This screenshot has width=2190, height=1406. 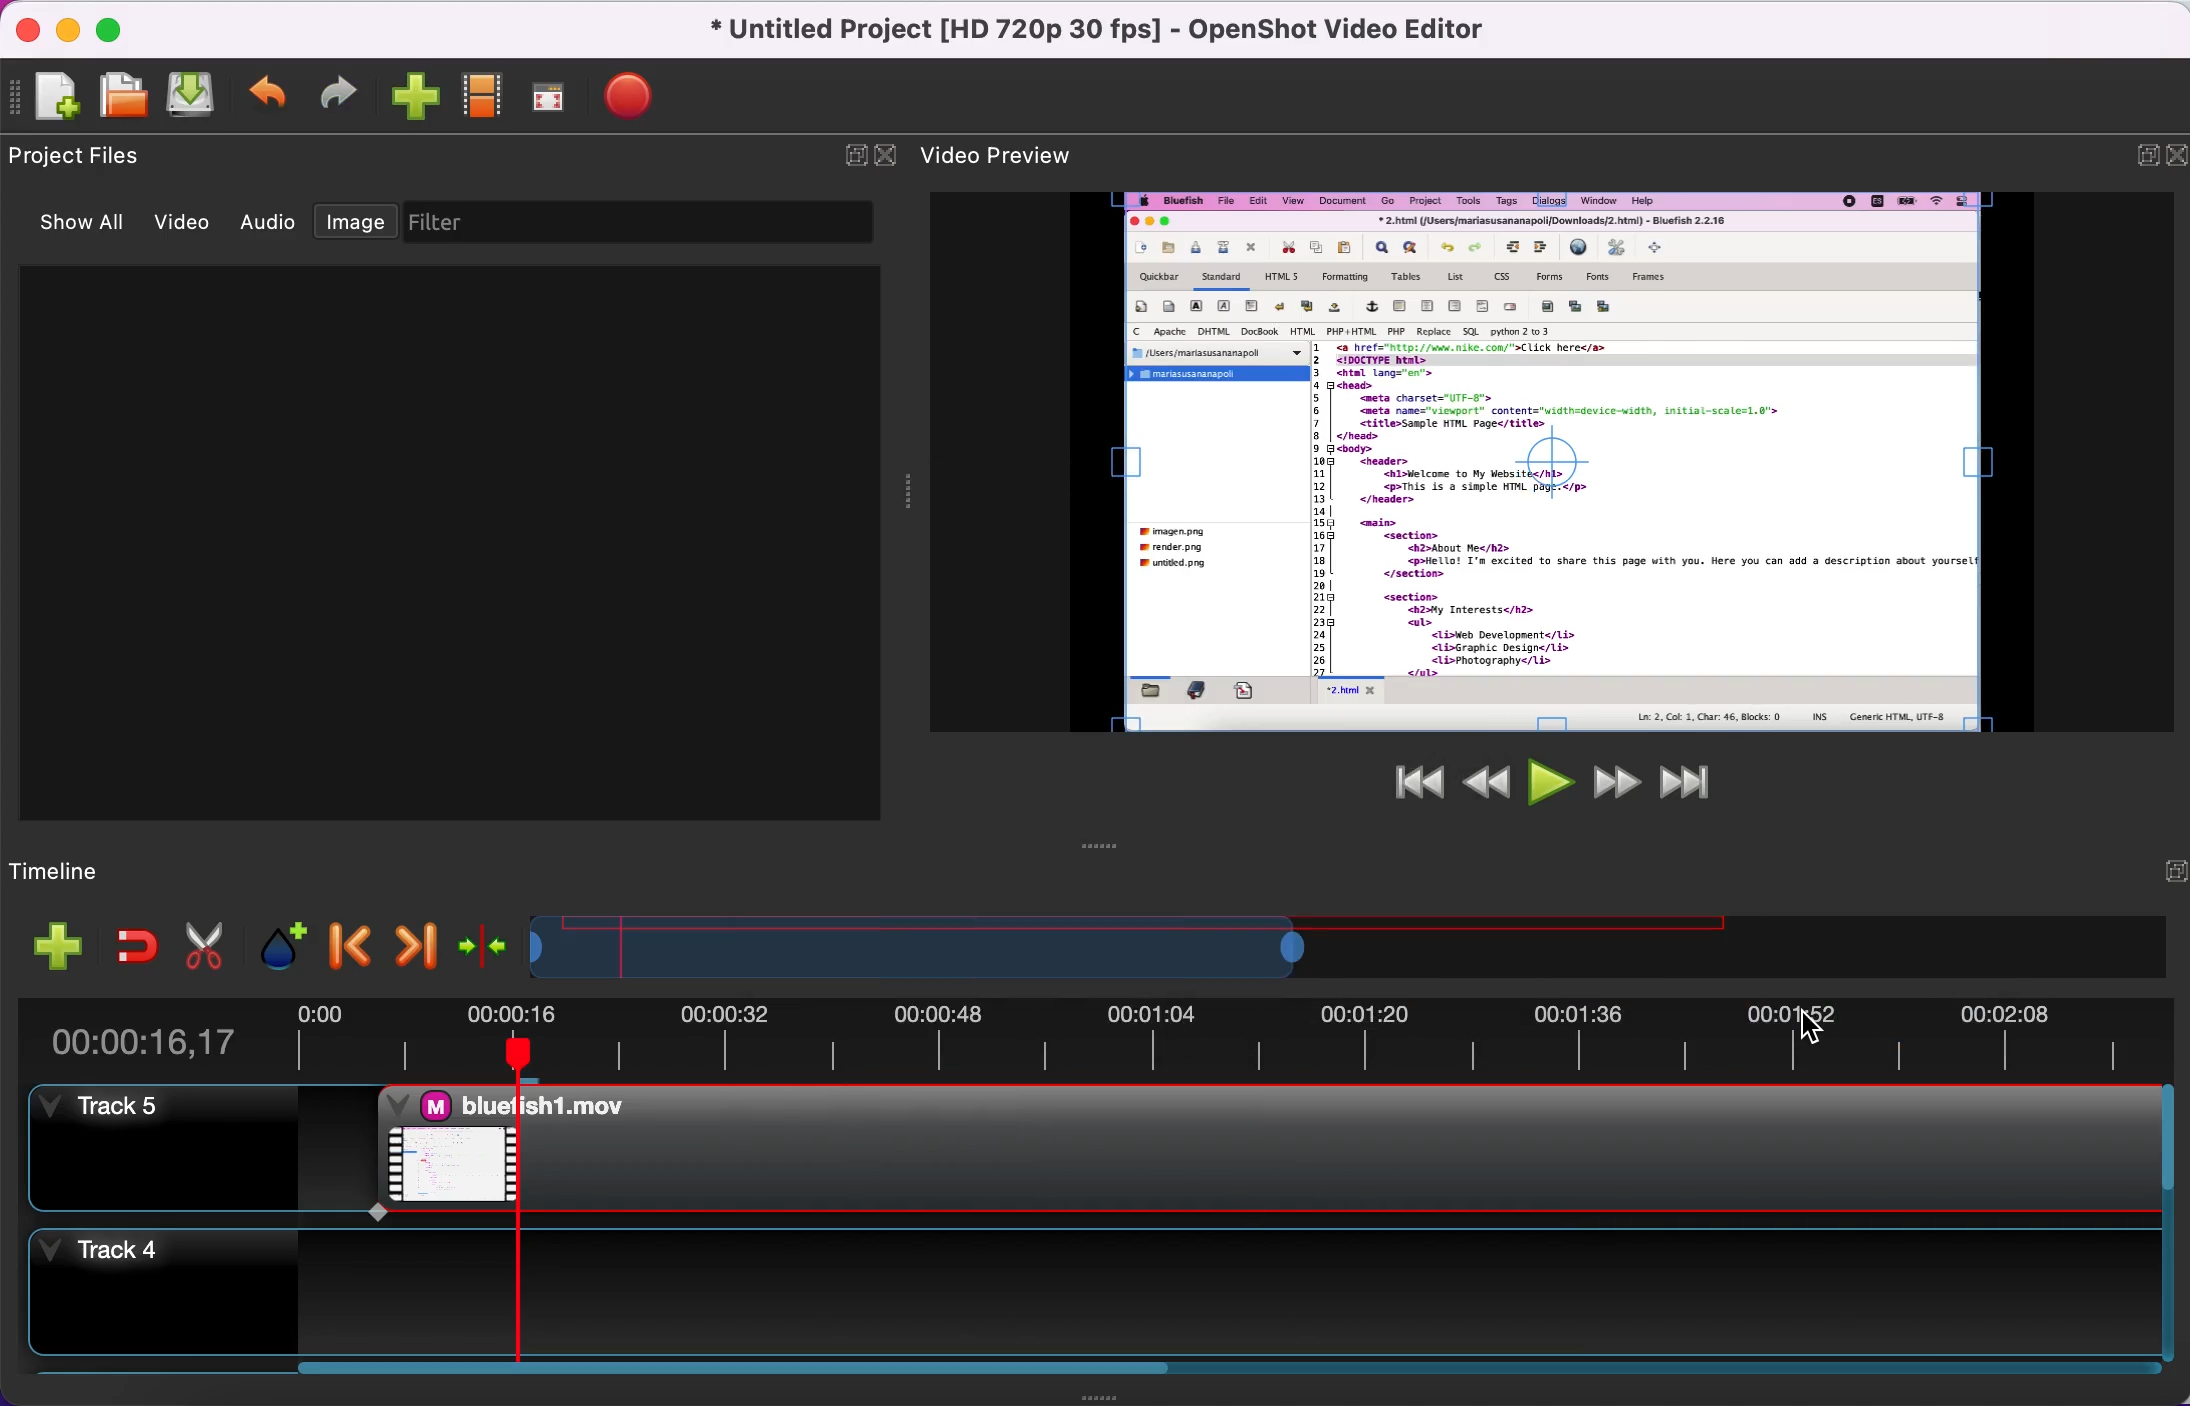 What do you see at coordinates (127, 98) in the screenshot?
I see `open project` at bounding box center [127, 98].